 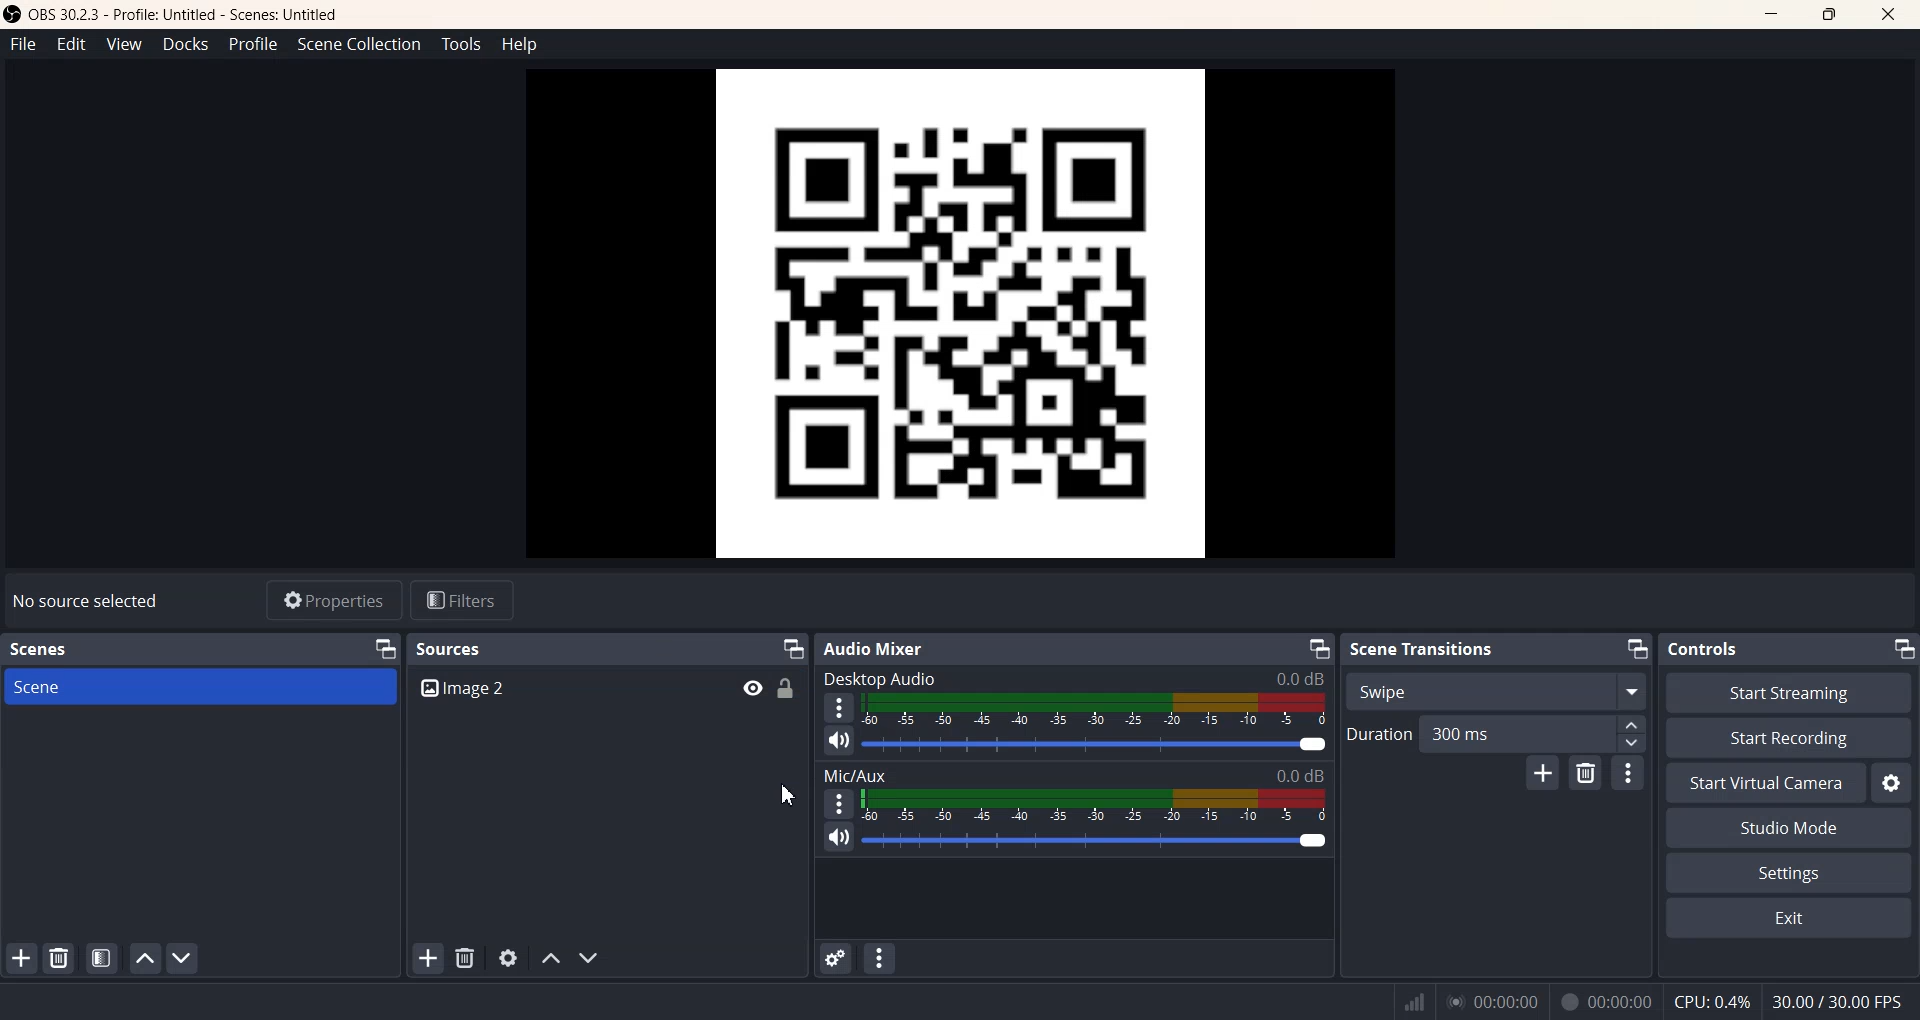 What do you see at coordinates (1711, 1001) in the screenshot?
I see `CPU: 0.1%` at bounding box center [1711, 1001].